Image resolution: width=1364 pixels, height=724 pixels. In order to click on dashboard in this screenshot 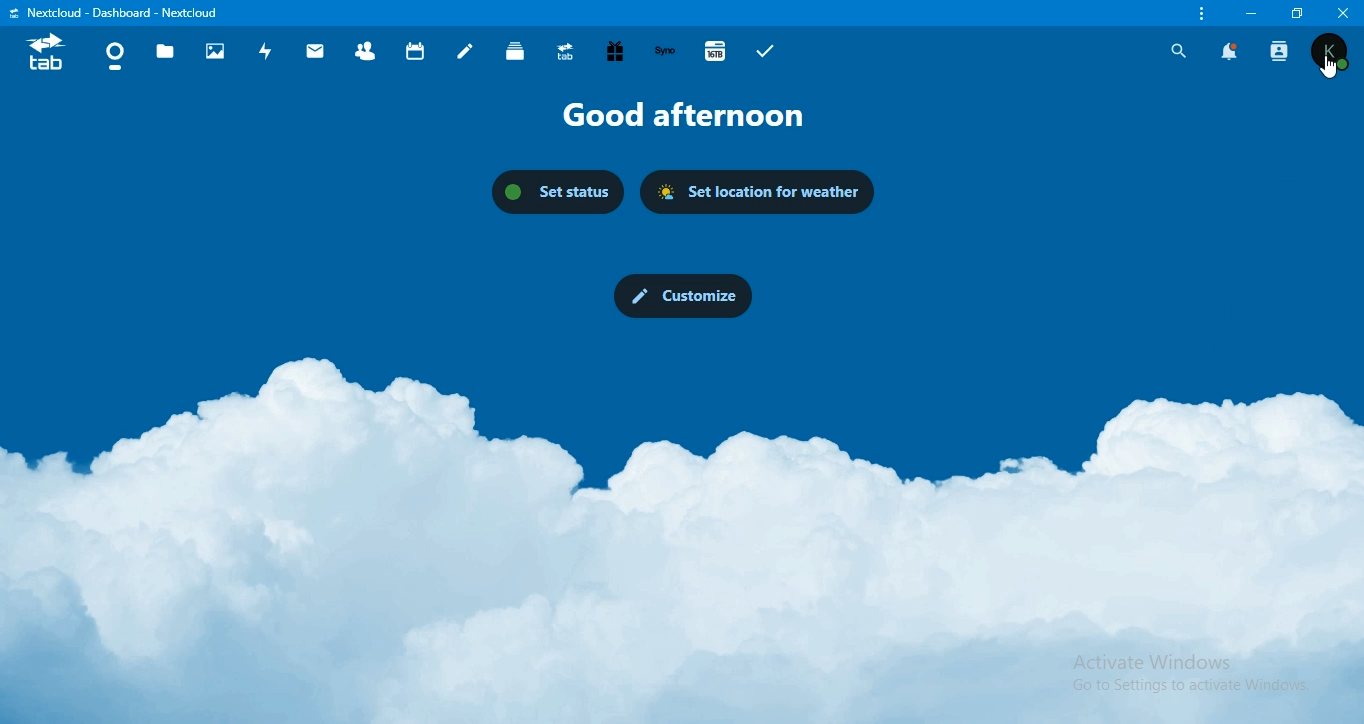, I will do `click(113, 53)`.